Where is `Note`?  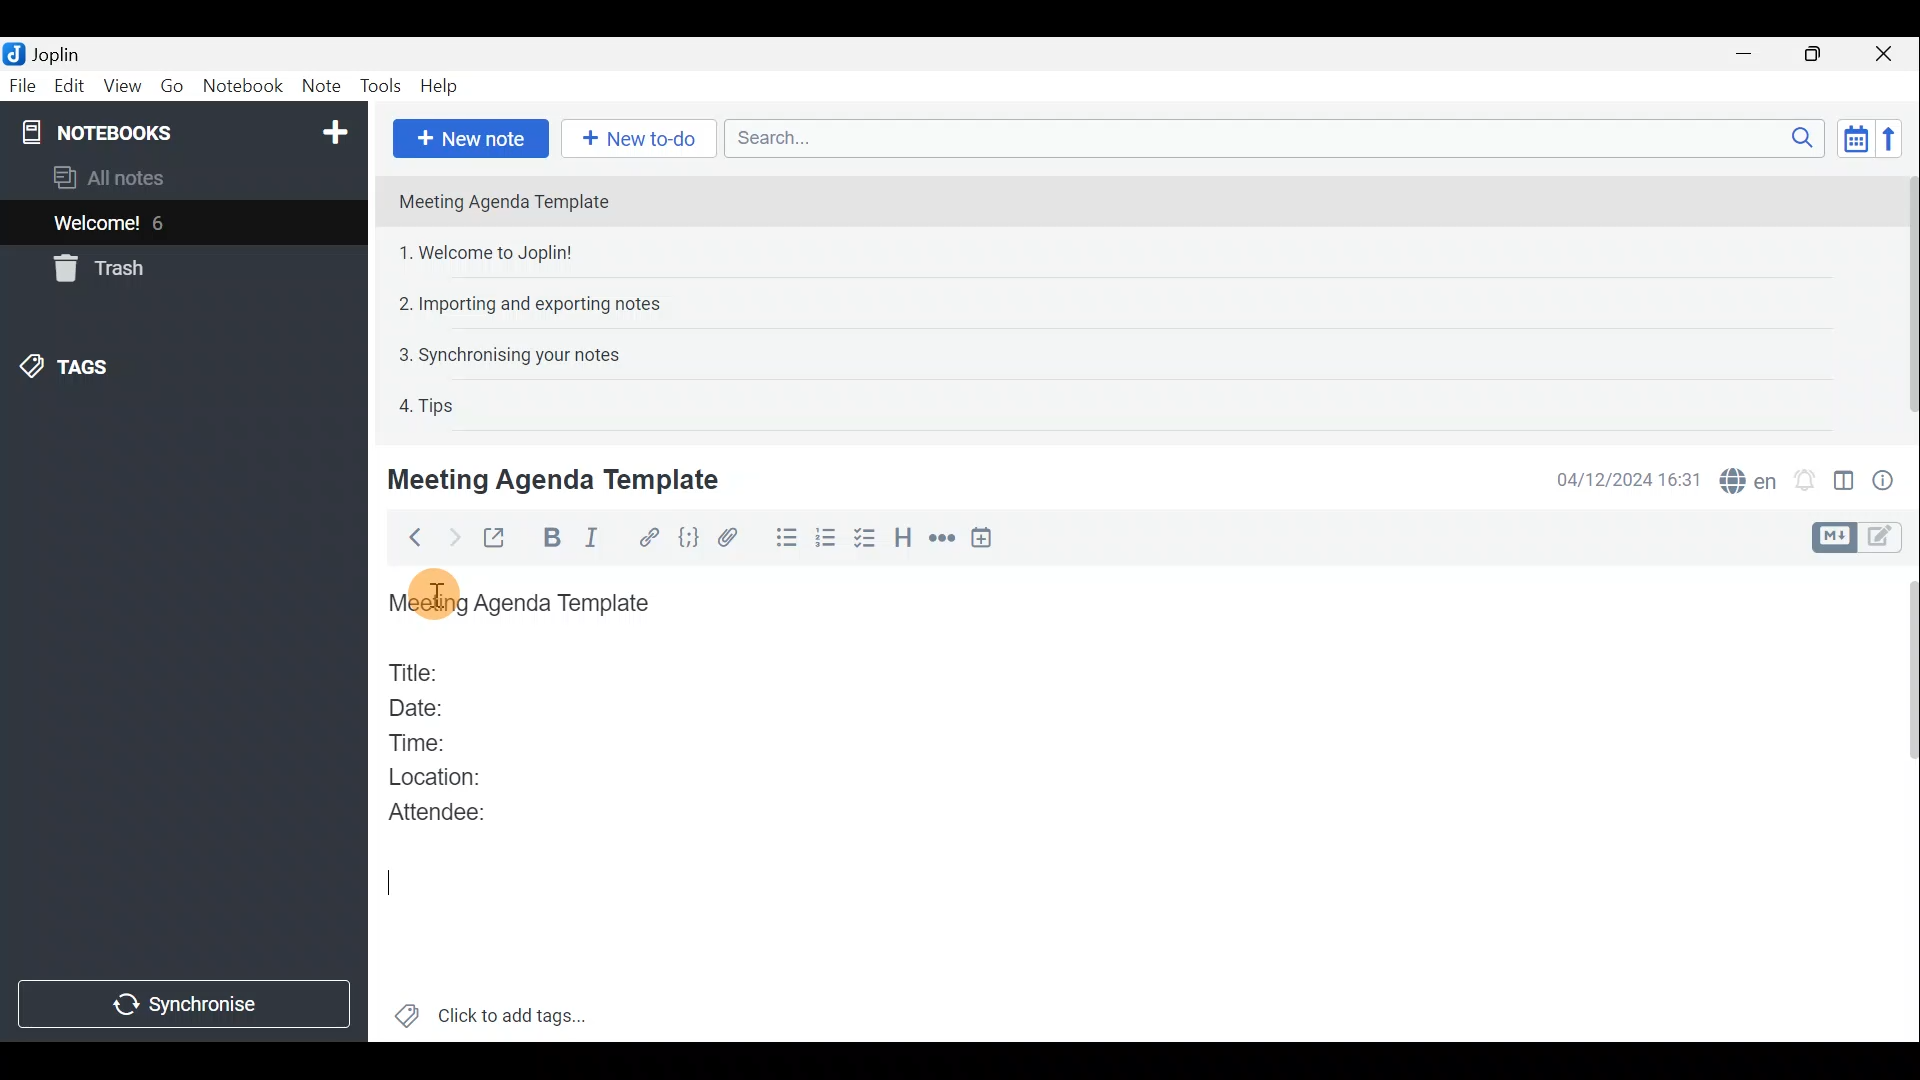
Note is located at coordinates (319, 82).